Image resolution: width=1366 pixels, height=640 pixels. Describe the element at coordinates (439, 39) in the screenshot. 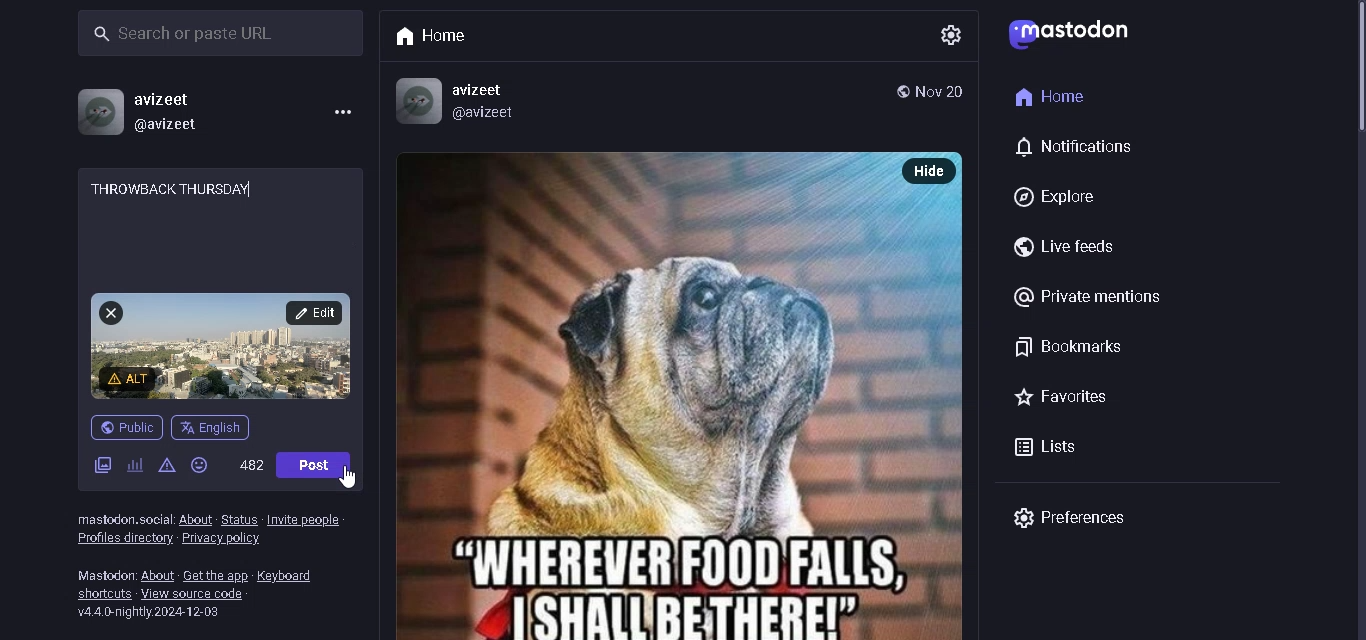

I see `Home tab` at that location.